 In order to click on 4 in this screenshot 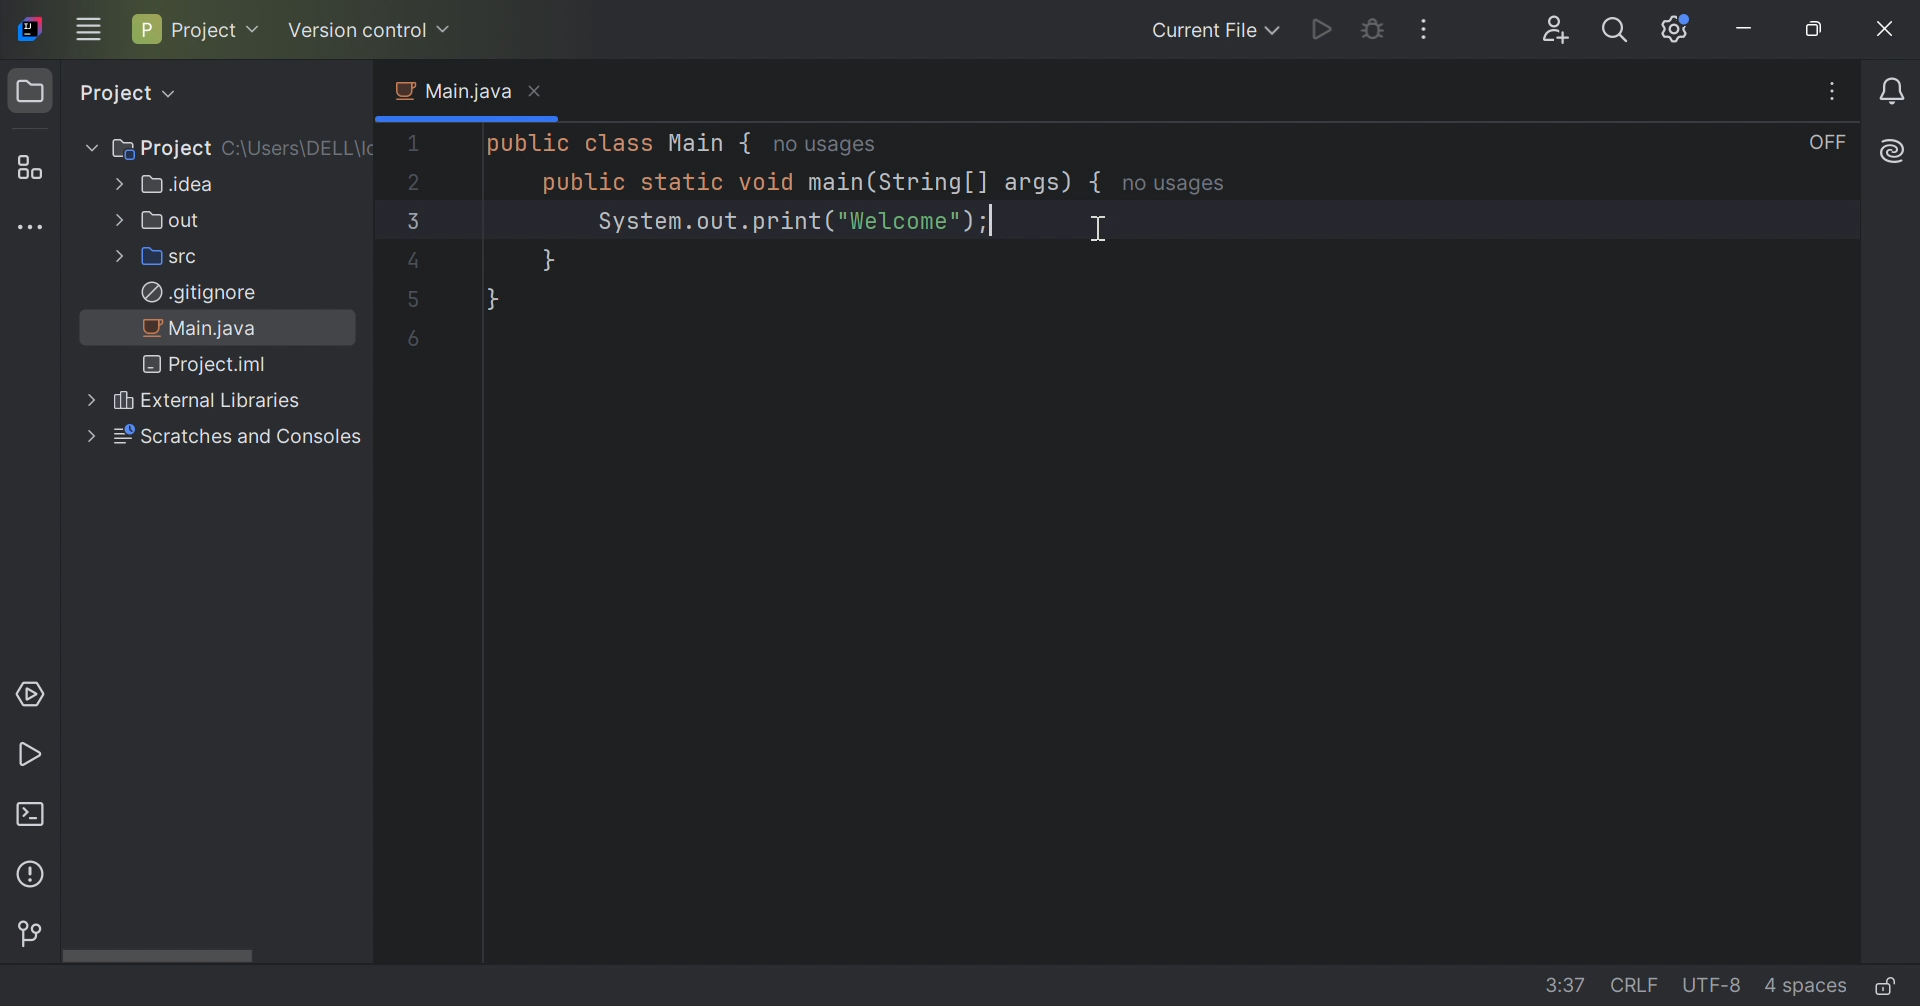, I will do `click(411, 262)`.